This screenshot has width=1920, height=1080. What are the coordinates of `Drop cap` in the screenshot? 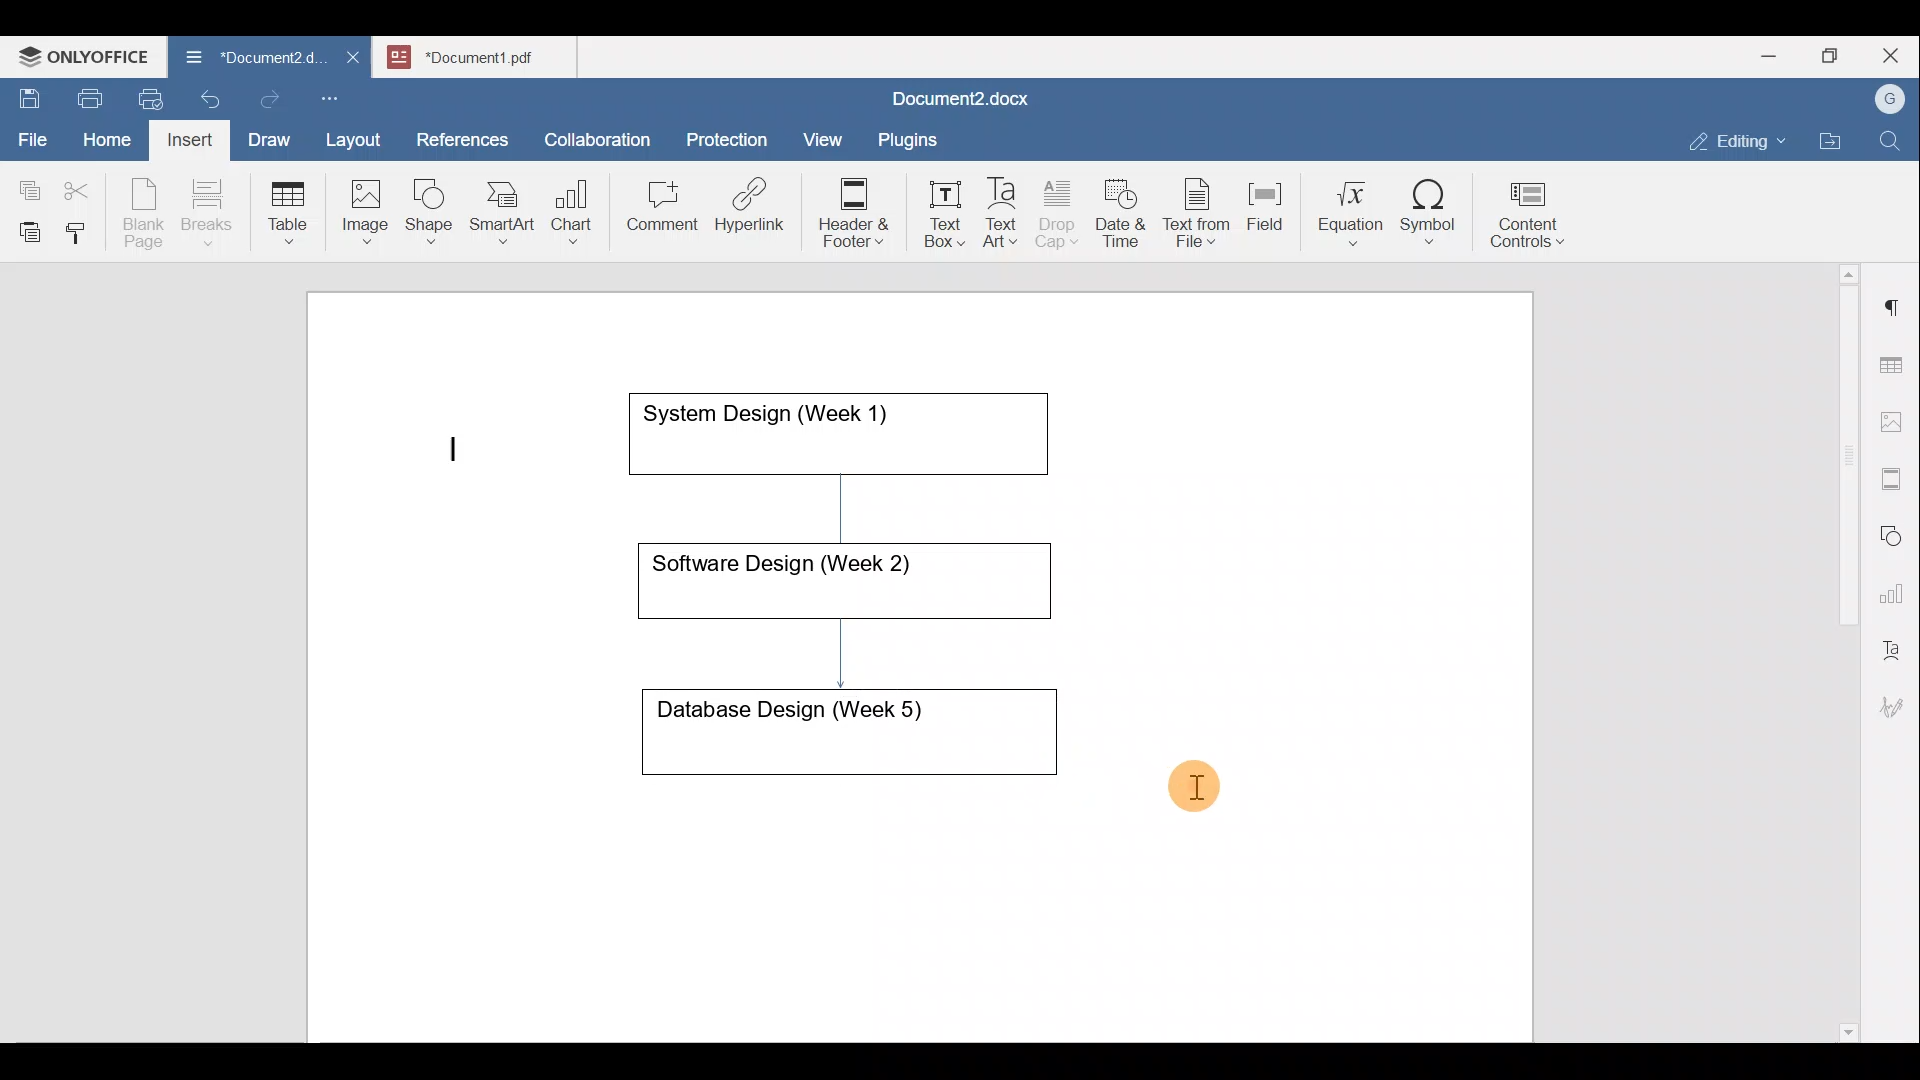 It's located at (1061, 211).